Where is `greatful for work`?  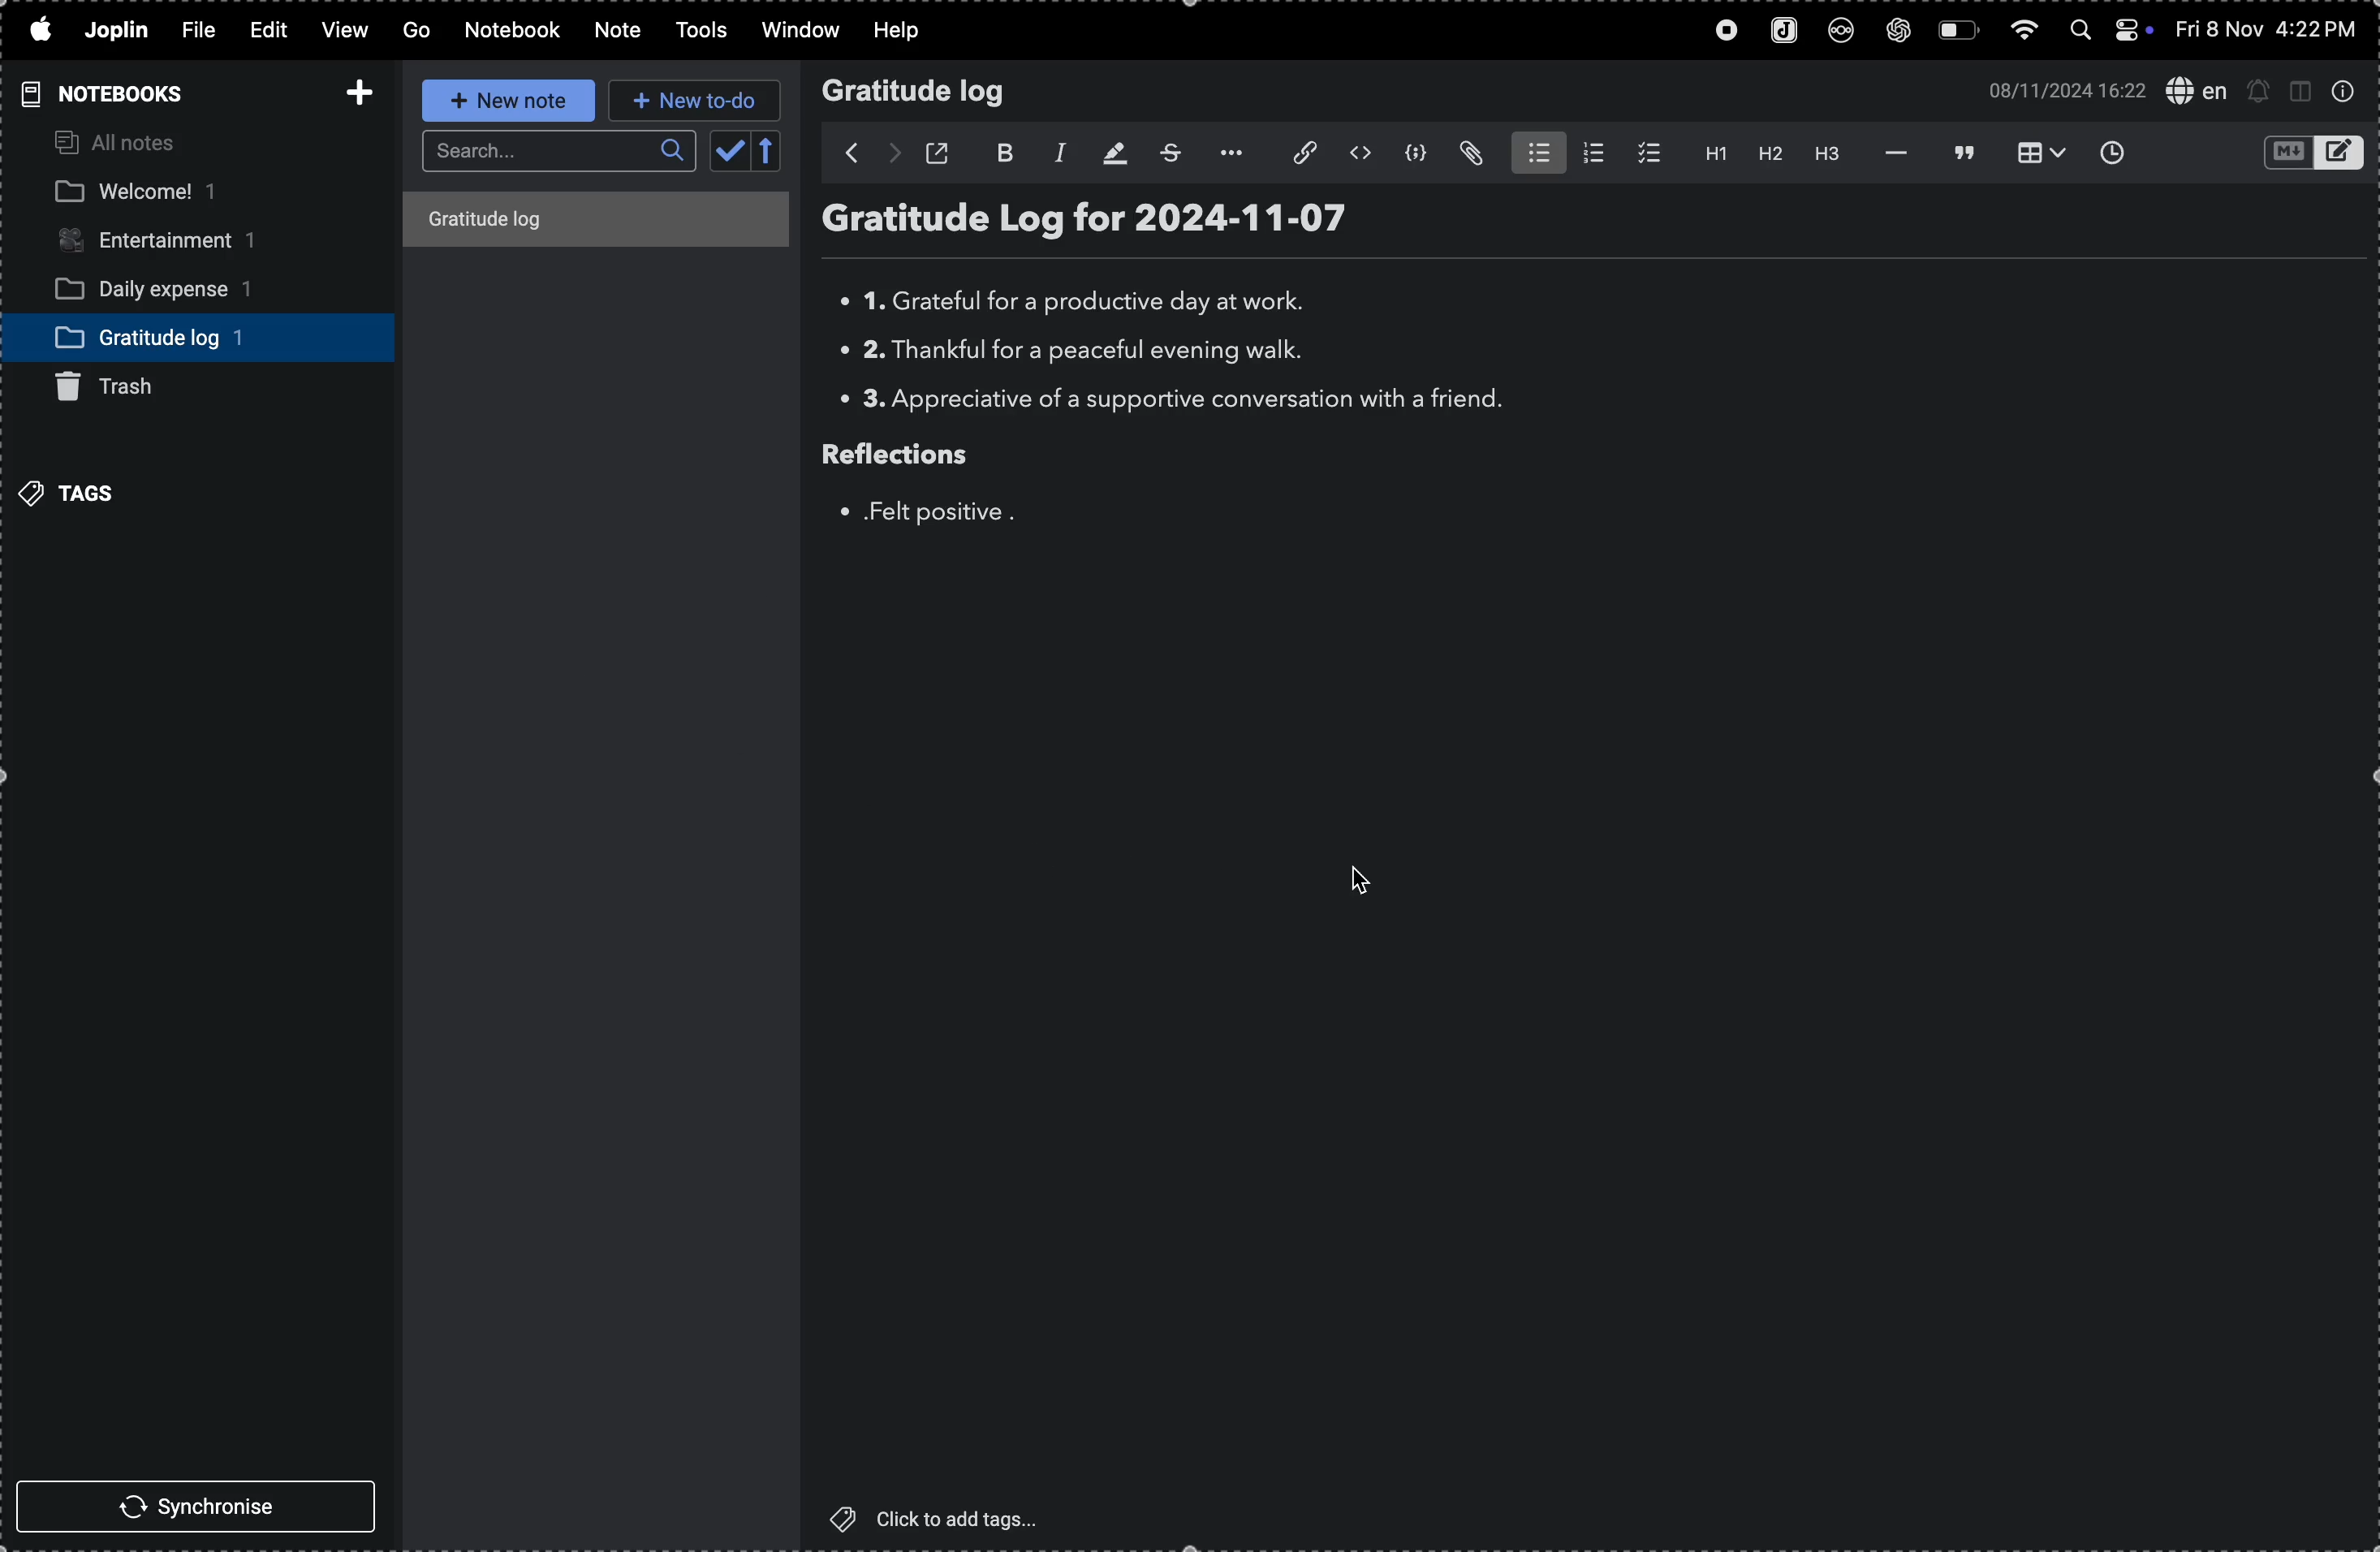 greatful for work is located at coordinates (1088, 304).